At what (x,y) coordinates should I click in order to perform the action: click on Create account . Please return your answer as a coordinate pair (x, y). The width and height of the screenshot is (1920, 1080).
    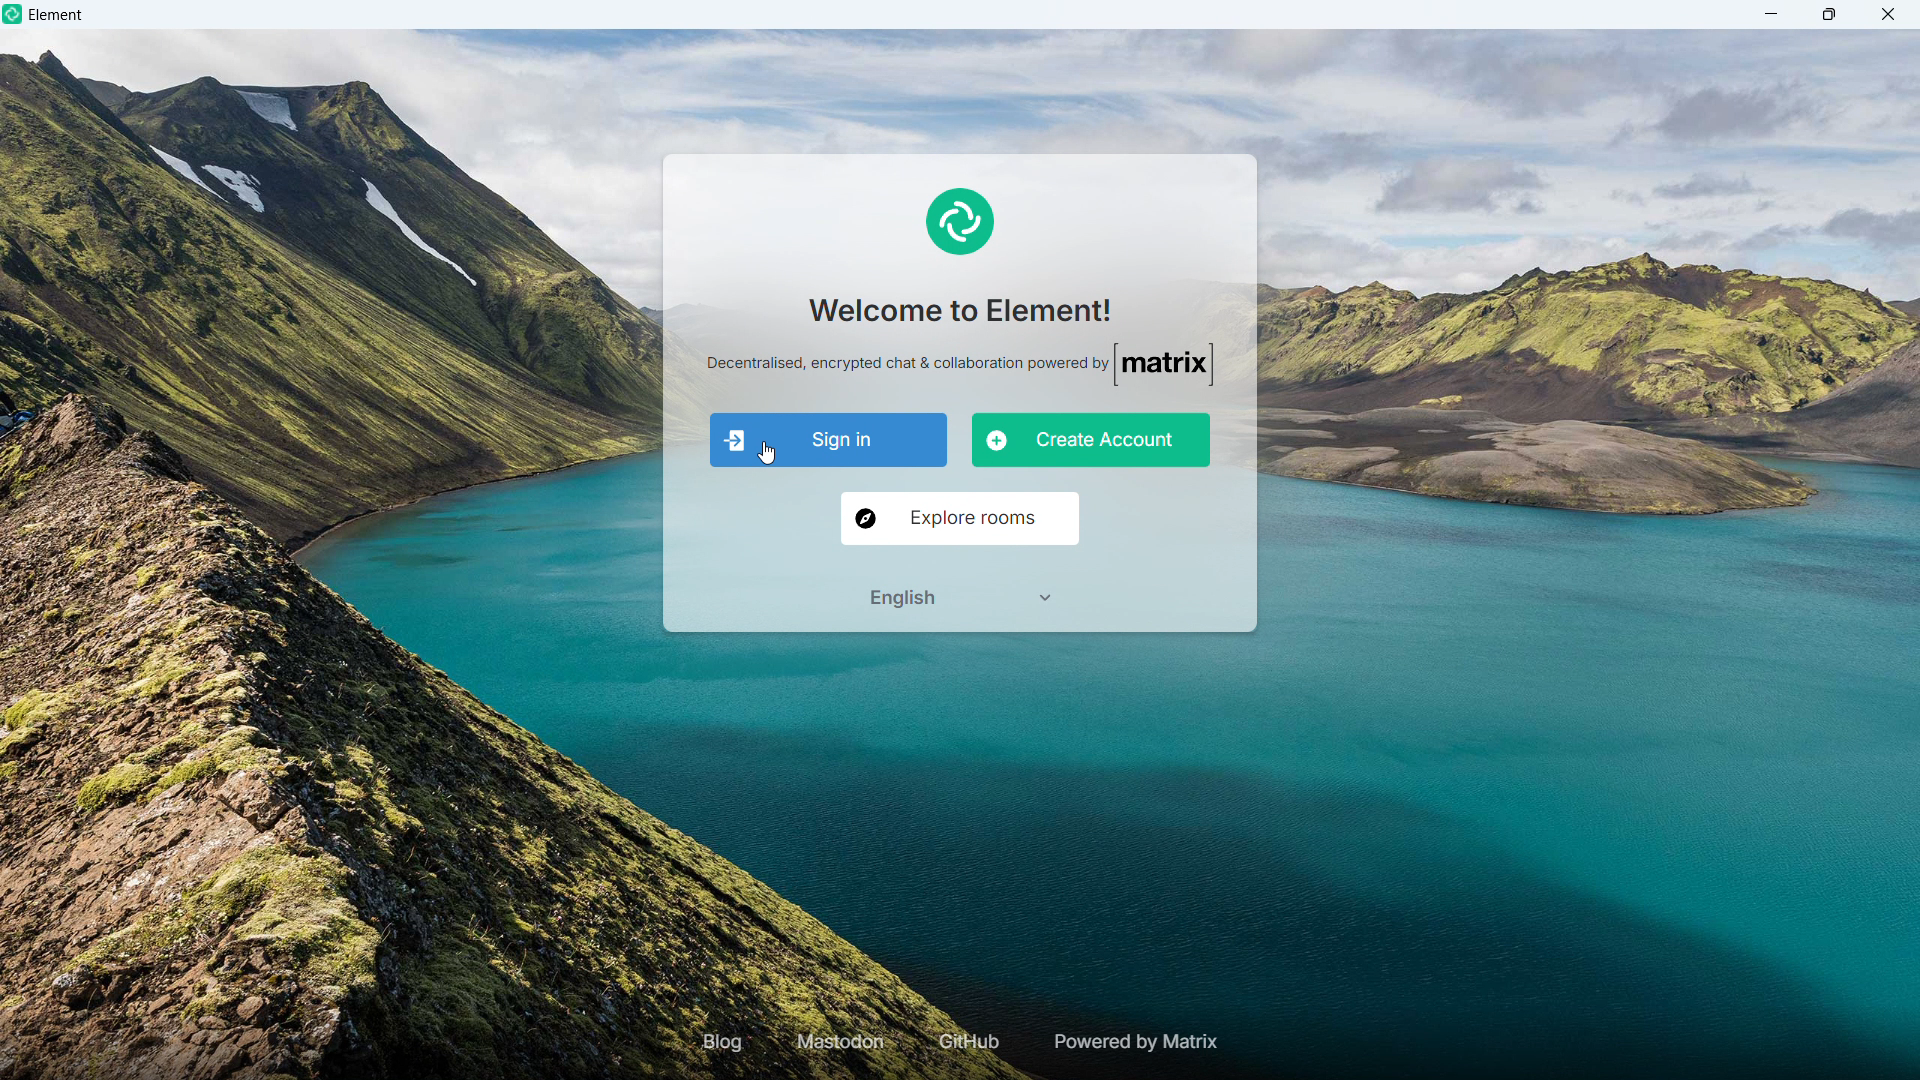
    Looking at the image, I should click on (1090, 438).